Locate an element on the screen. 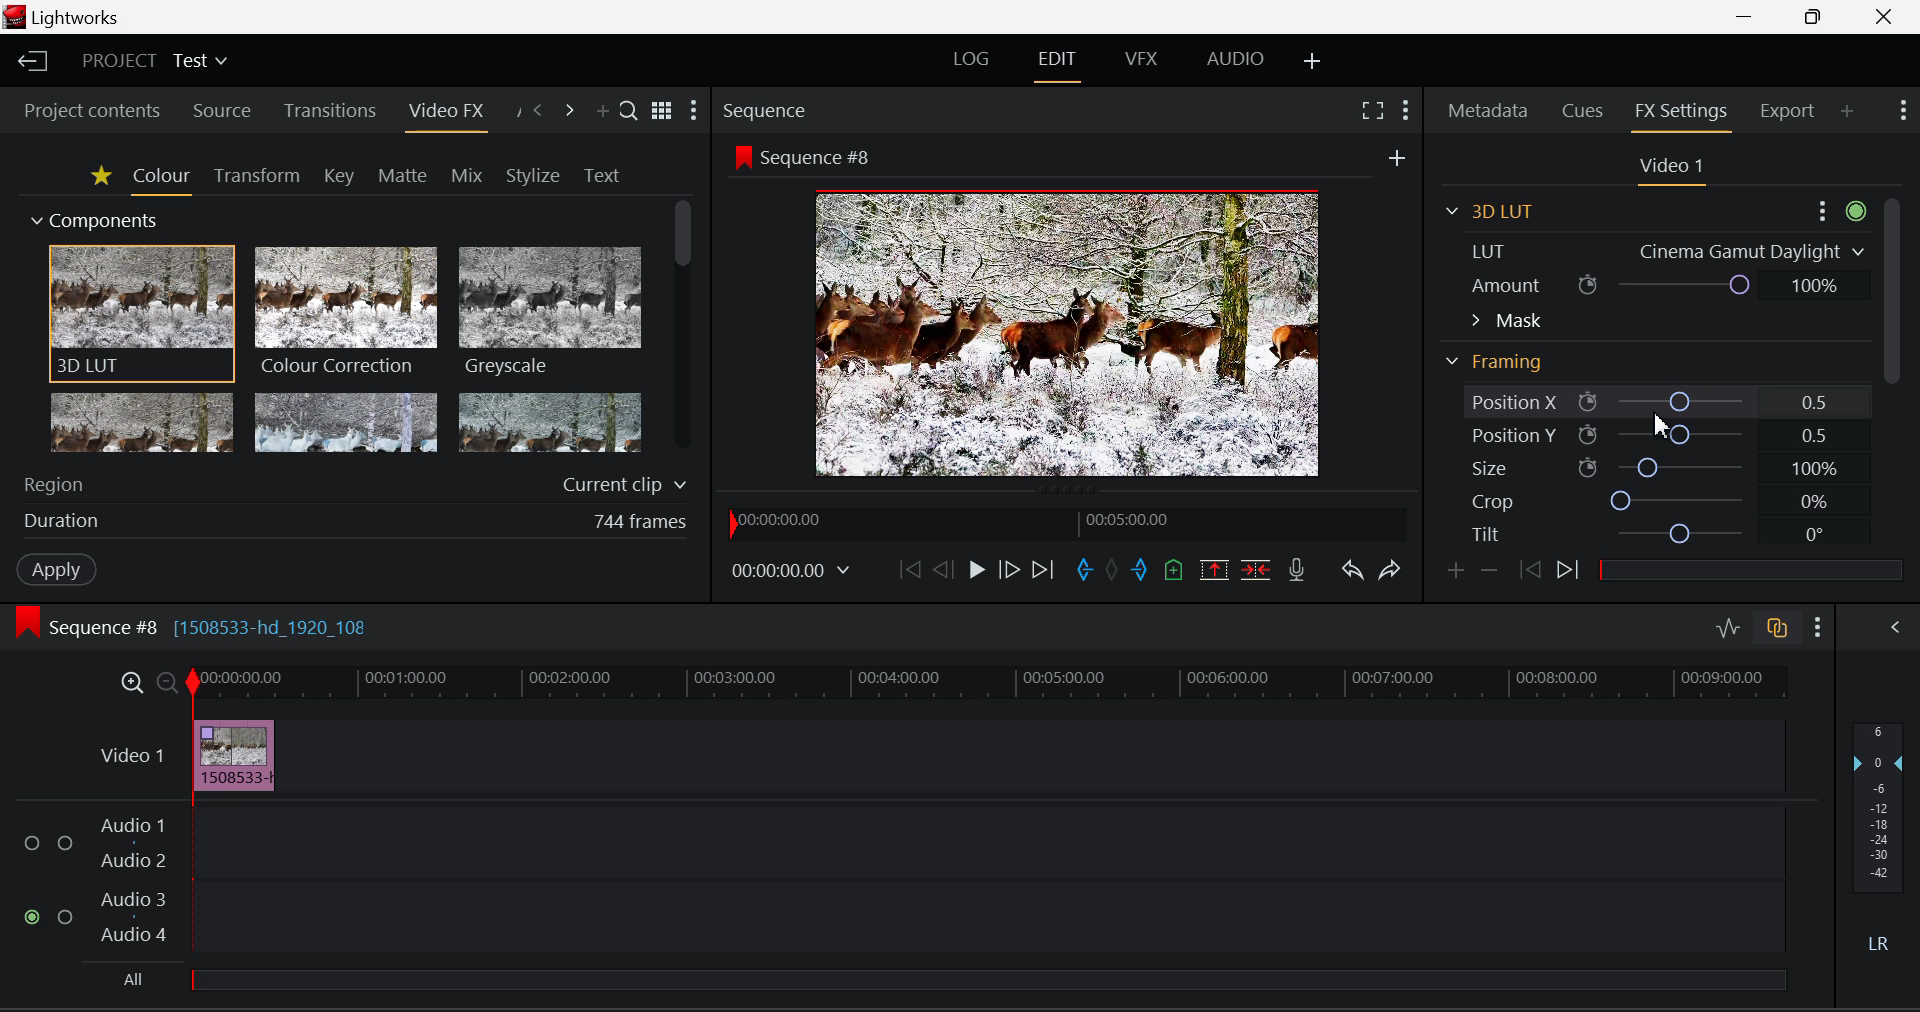 This screenshot has height=1012, width=1920. Transitions is located at coordinates (332, 111).